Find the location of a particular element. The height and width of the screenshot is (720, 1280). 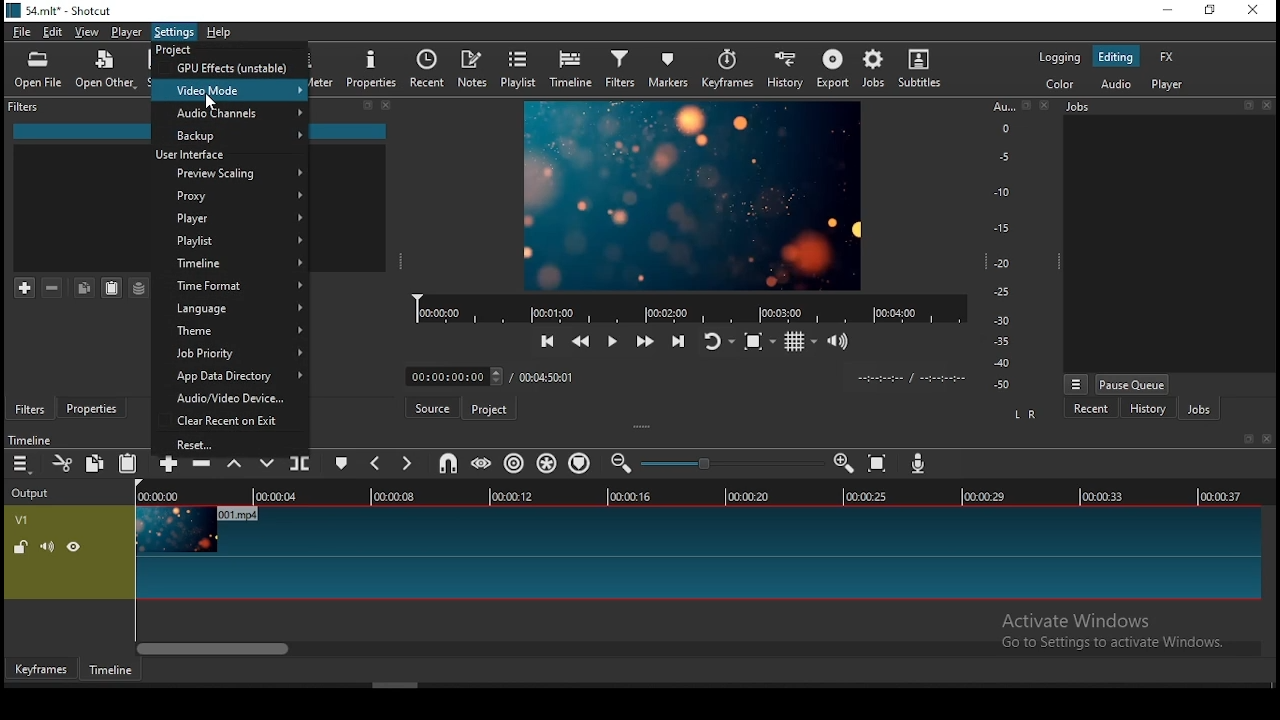

theme is located at coordinates (231, 333).